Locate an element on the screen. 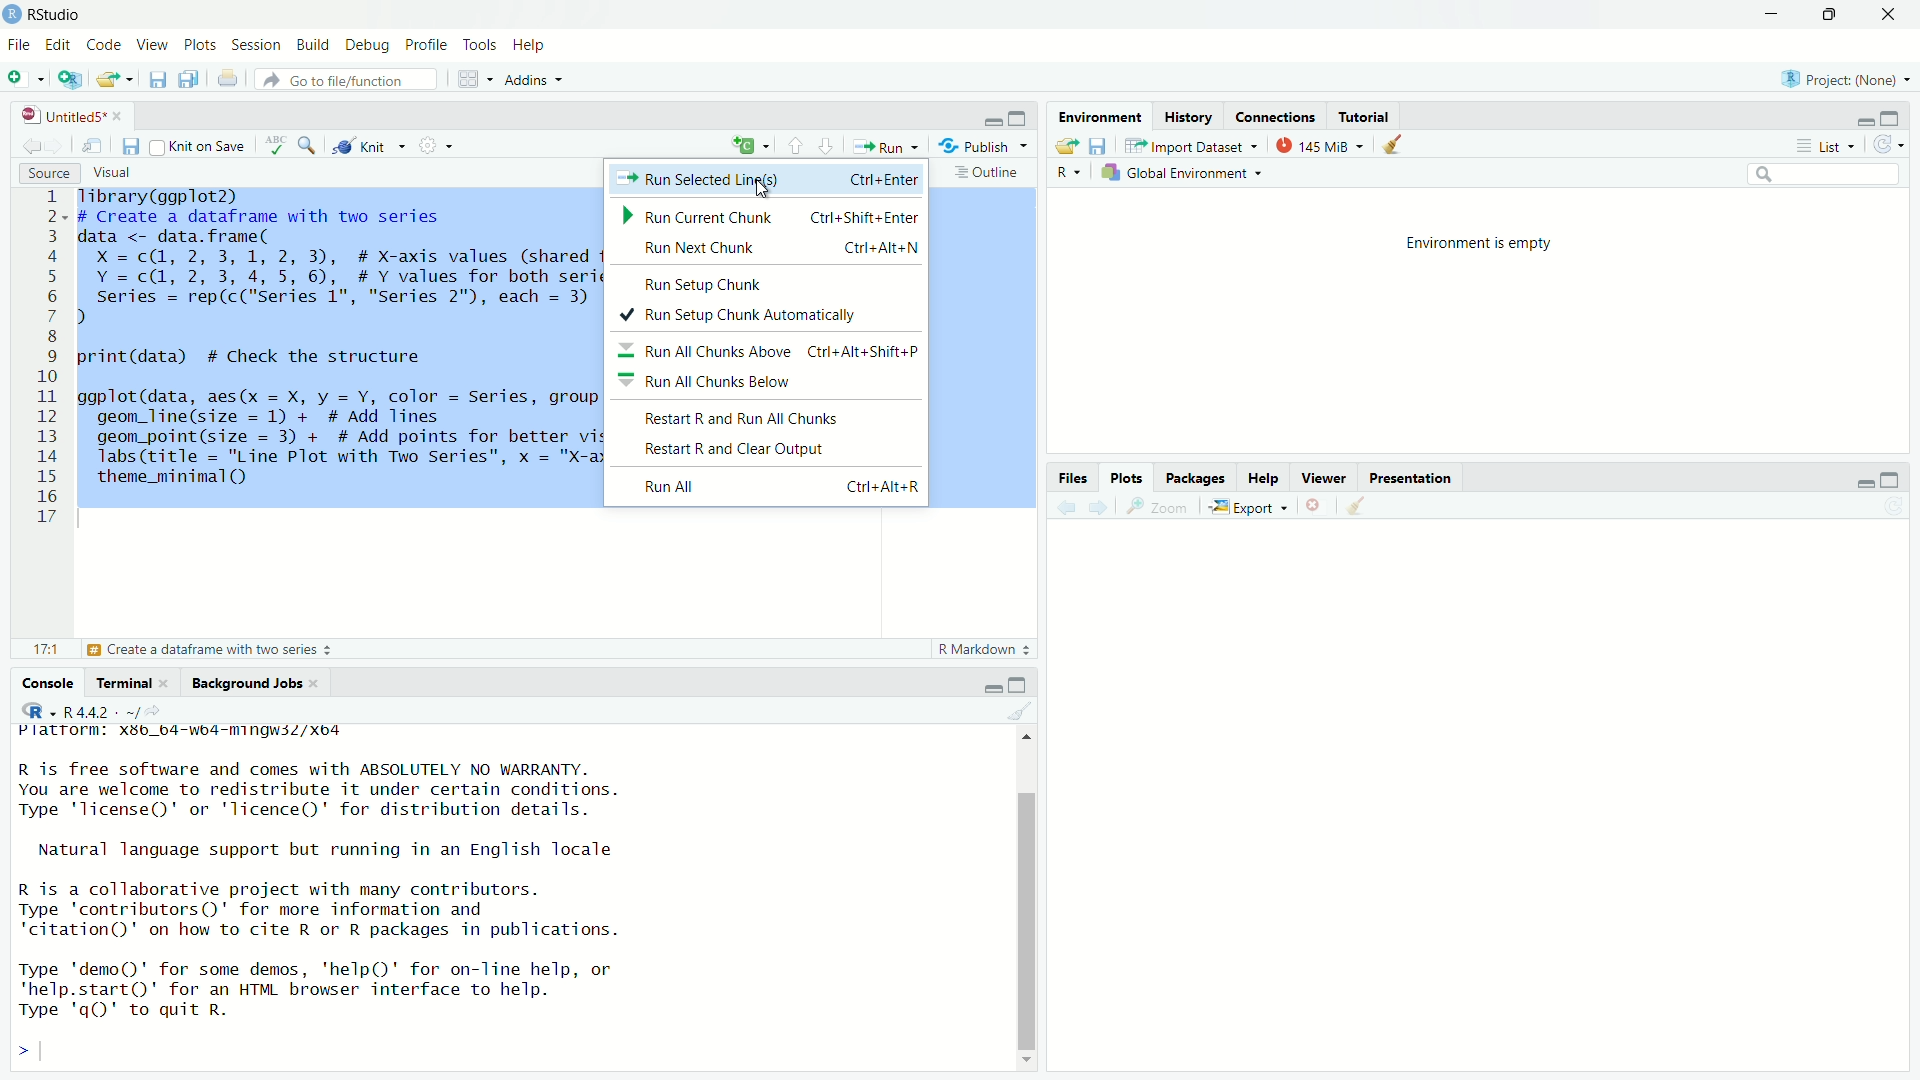  17:1 is located at coordinates (43, 649).